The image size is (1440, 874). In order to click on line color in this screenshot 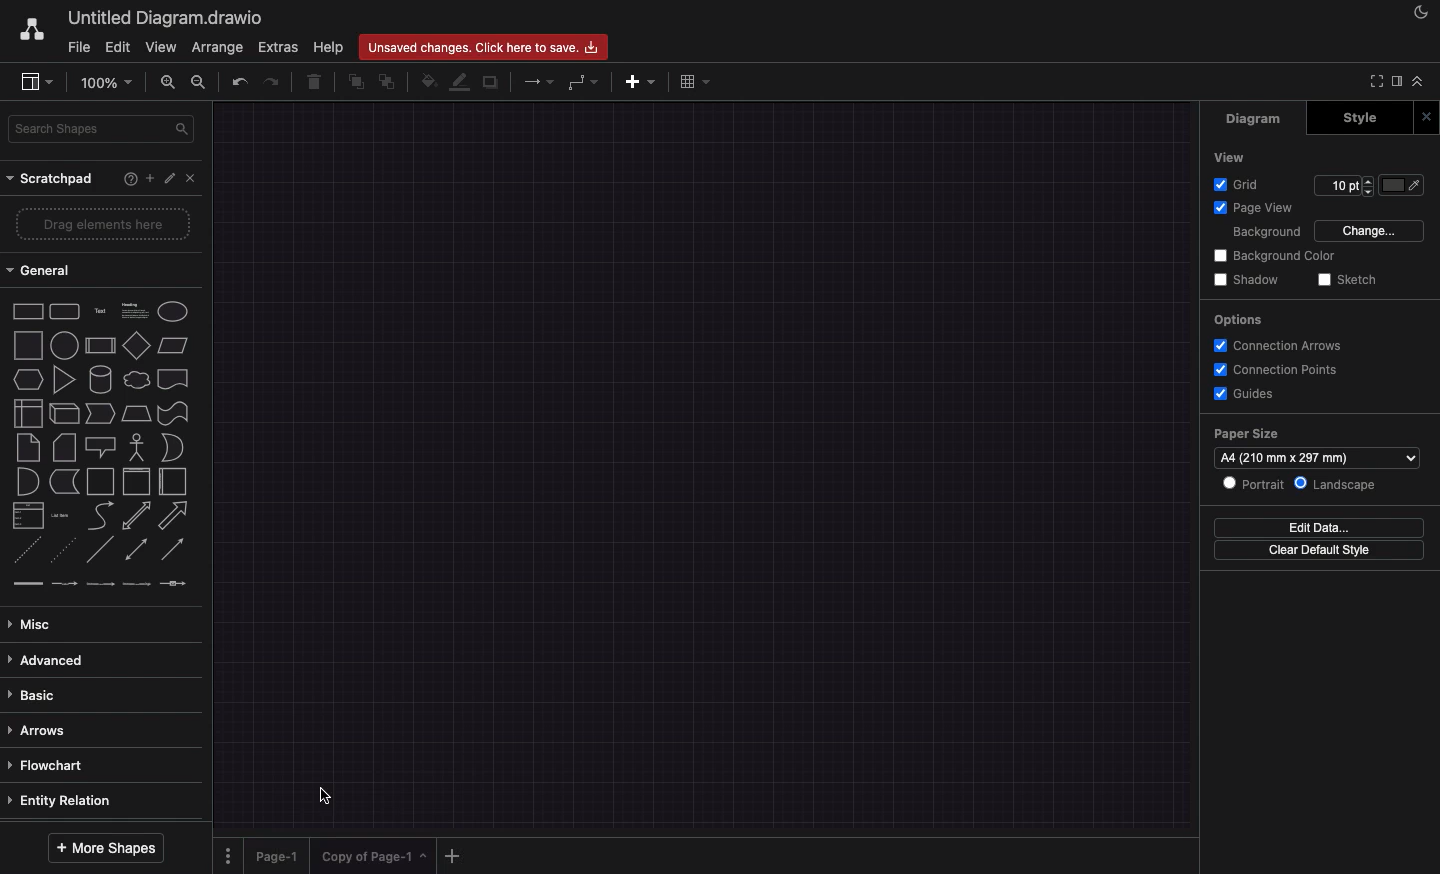, I will do `click(460, 81)`.